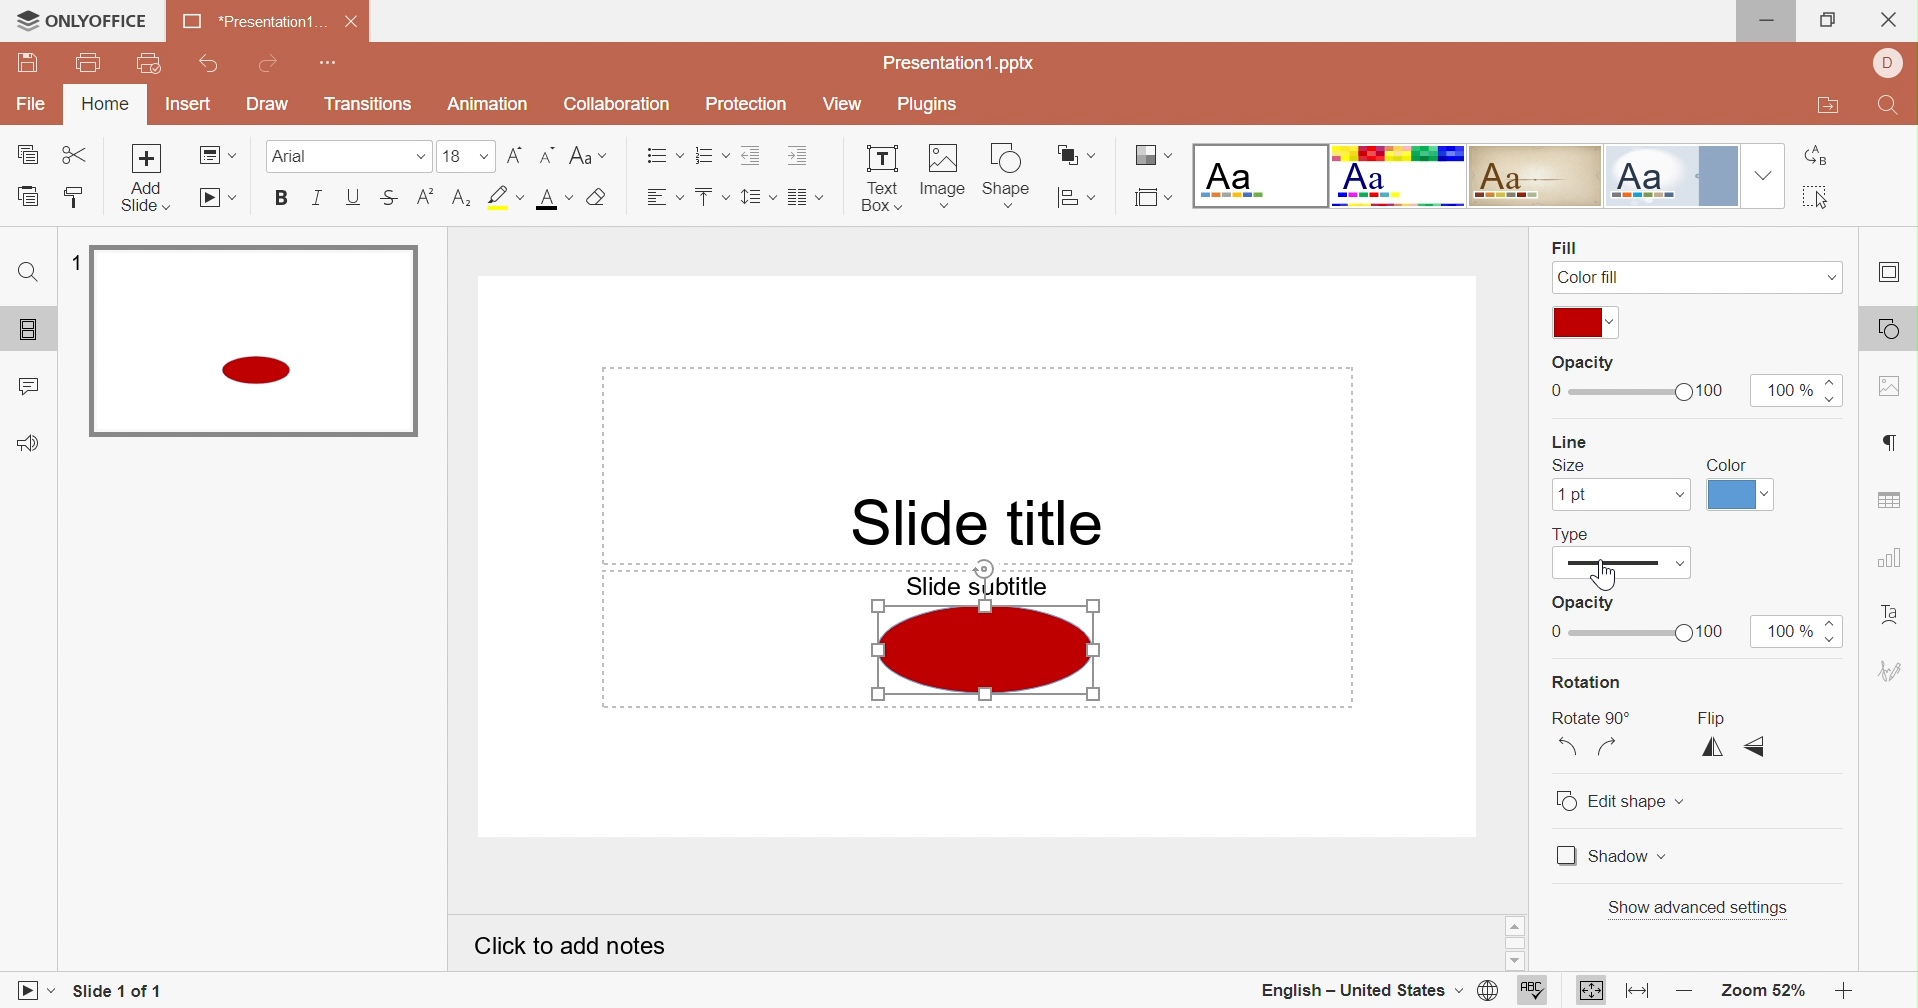 The image size is (1918, 1008). I want to click on Chart settings, so click(1888, 557).